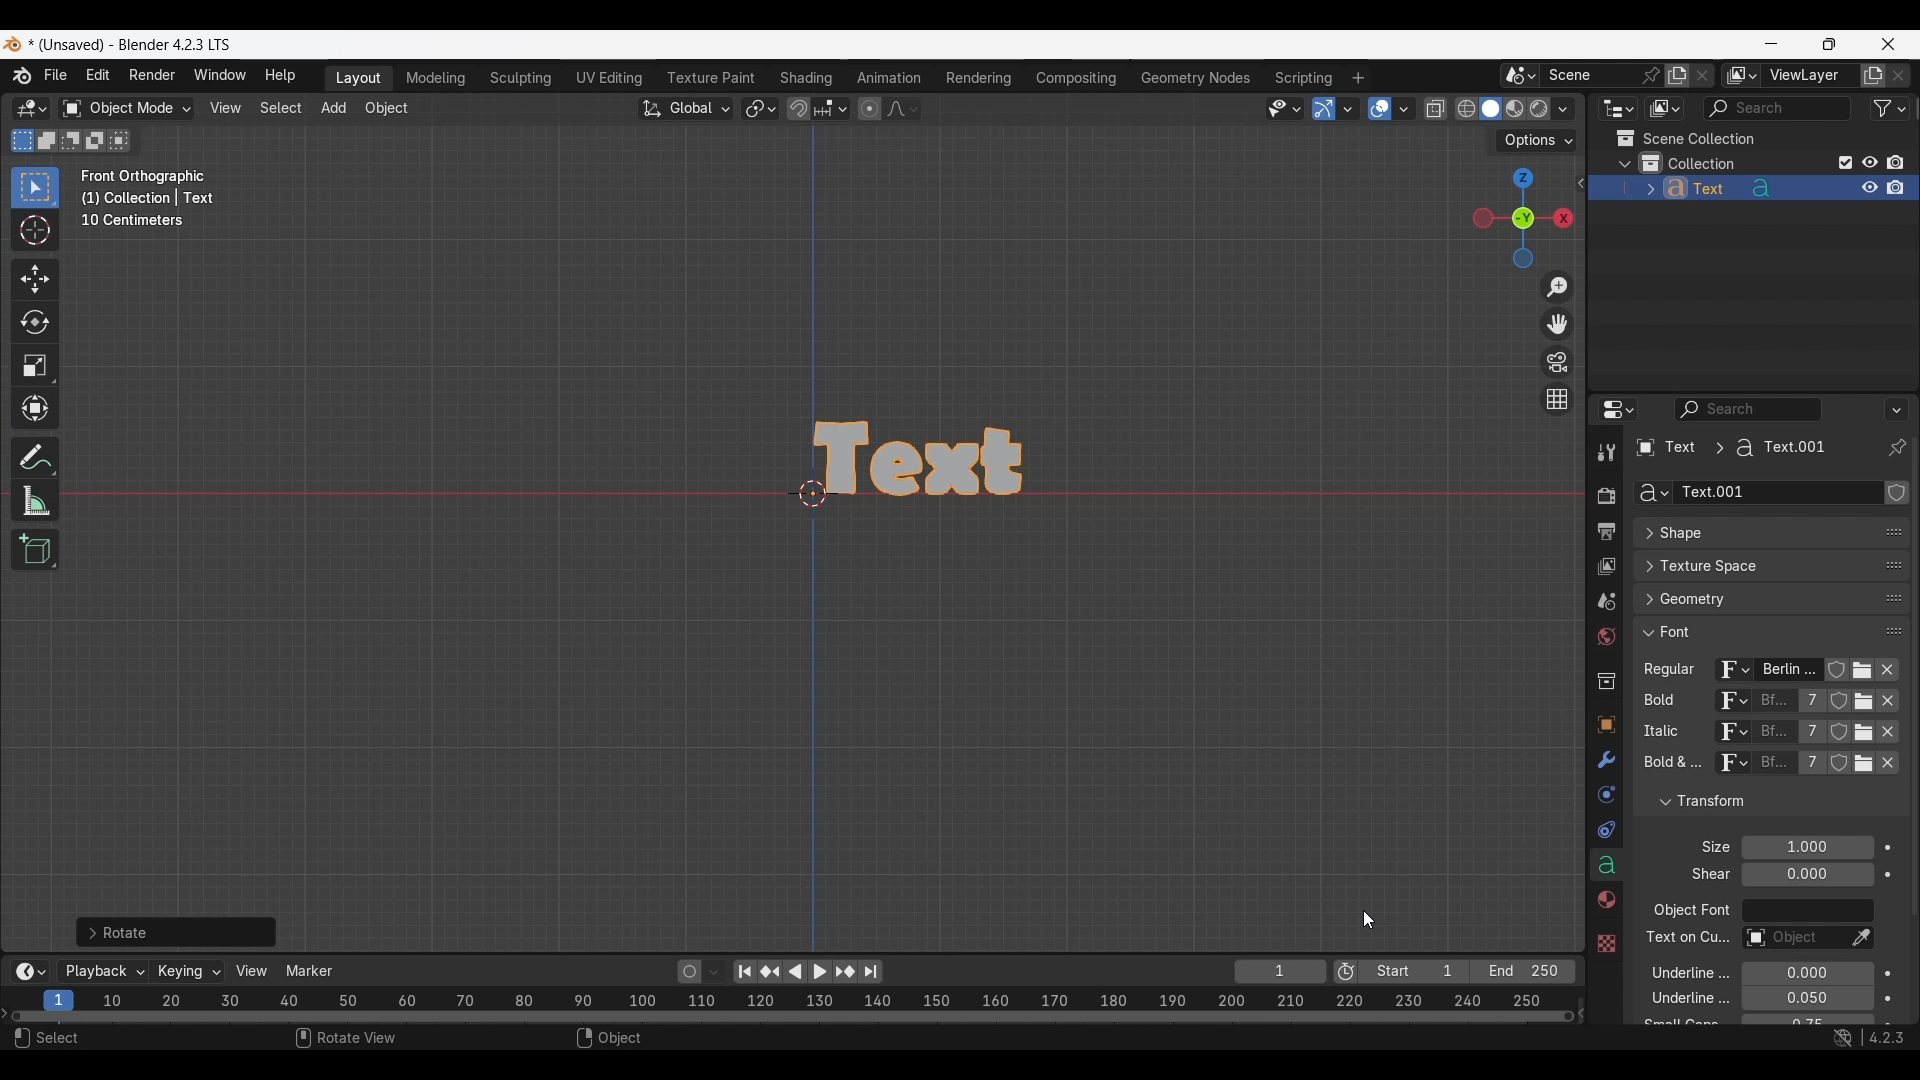 The image size is (1920, 1080). What do you see at coordinates (1669, 765) in the screenshot?
I see `text` at bounding box center [1669, 765].